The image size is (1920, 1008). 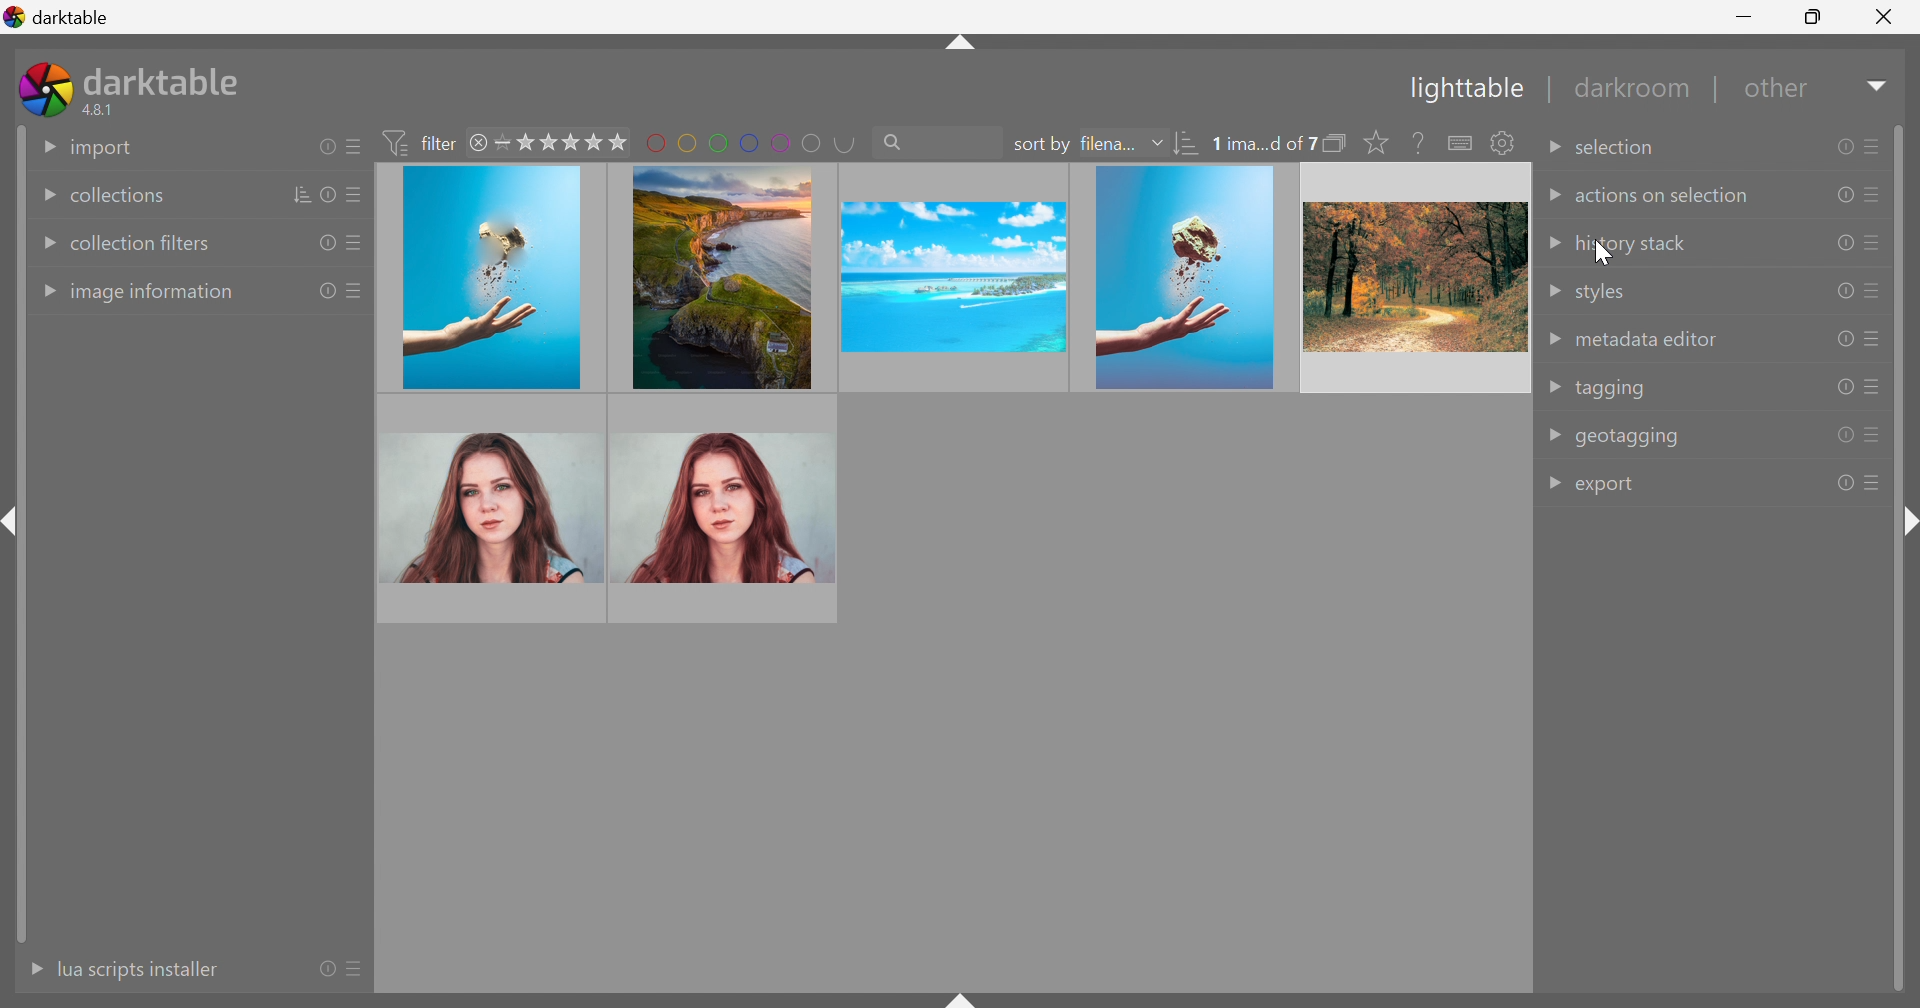 I want to click on 4.8.1, so click(x=106, y=111).